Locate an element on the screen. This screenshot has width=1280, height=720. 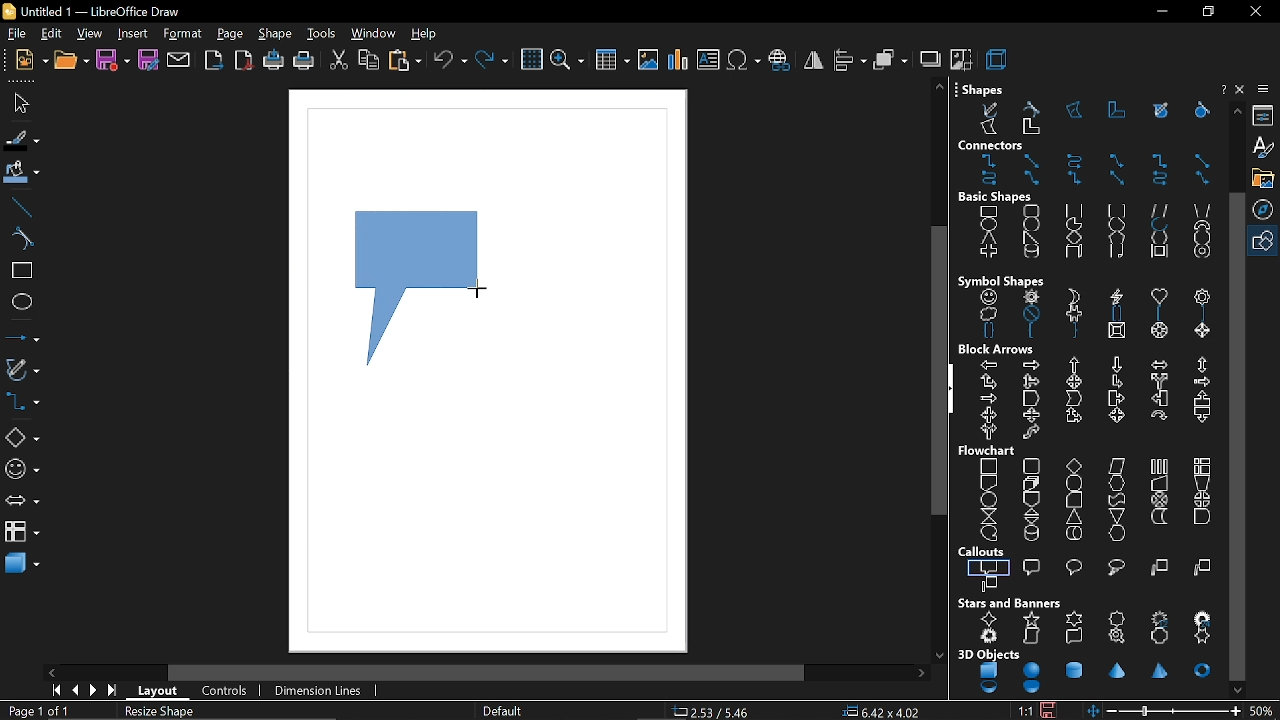
hexagon is located at coordinates (1158, 238).